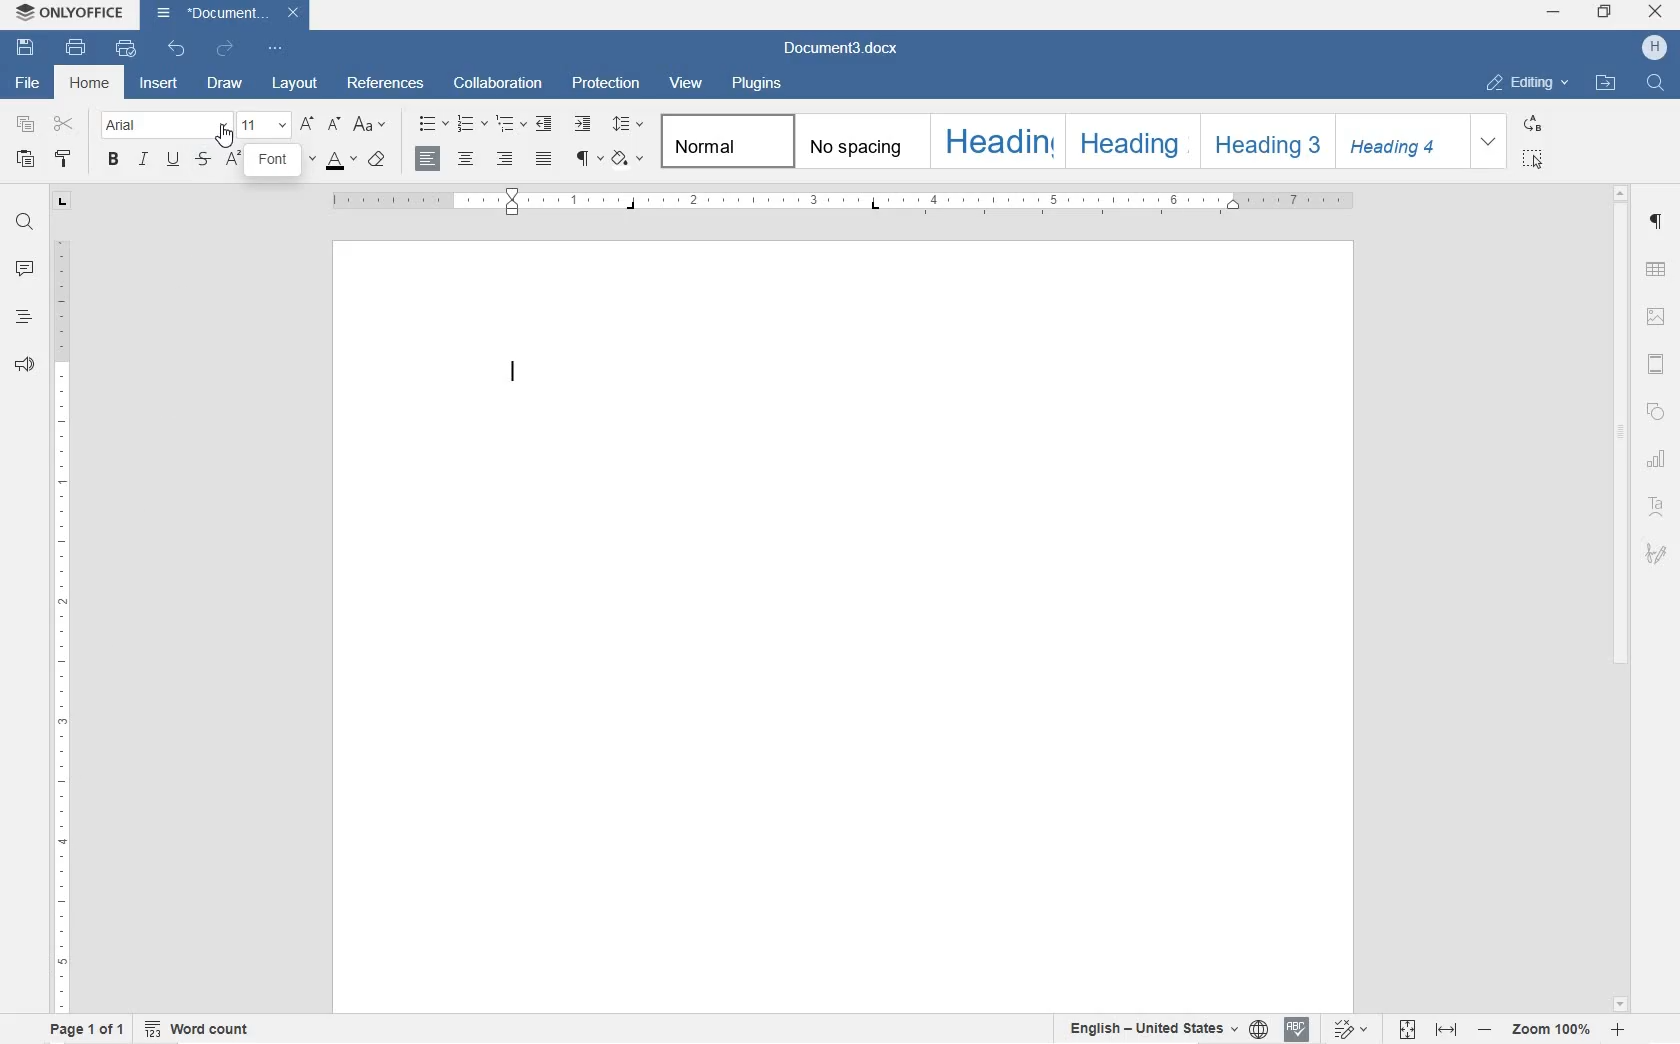  I want to click on ZOOM IN OR OUT, so click(1550, 1027).